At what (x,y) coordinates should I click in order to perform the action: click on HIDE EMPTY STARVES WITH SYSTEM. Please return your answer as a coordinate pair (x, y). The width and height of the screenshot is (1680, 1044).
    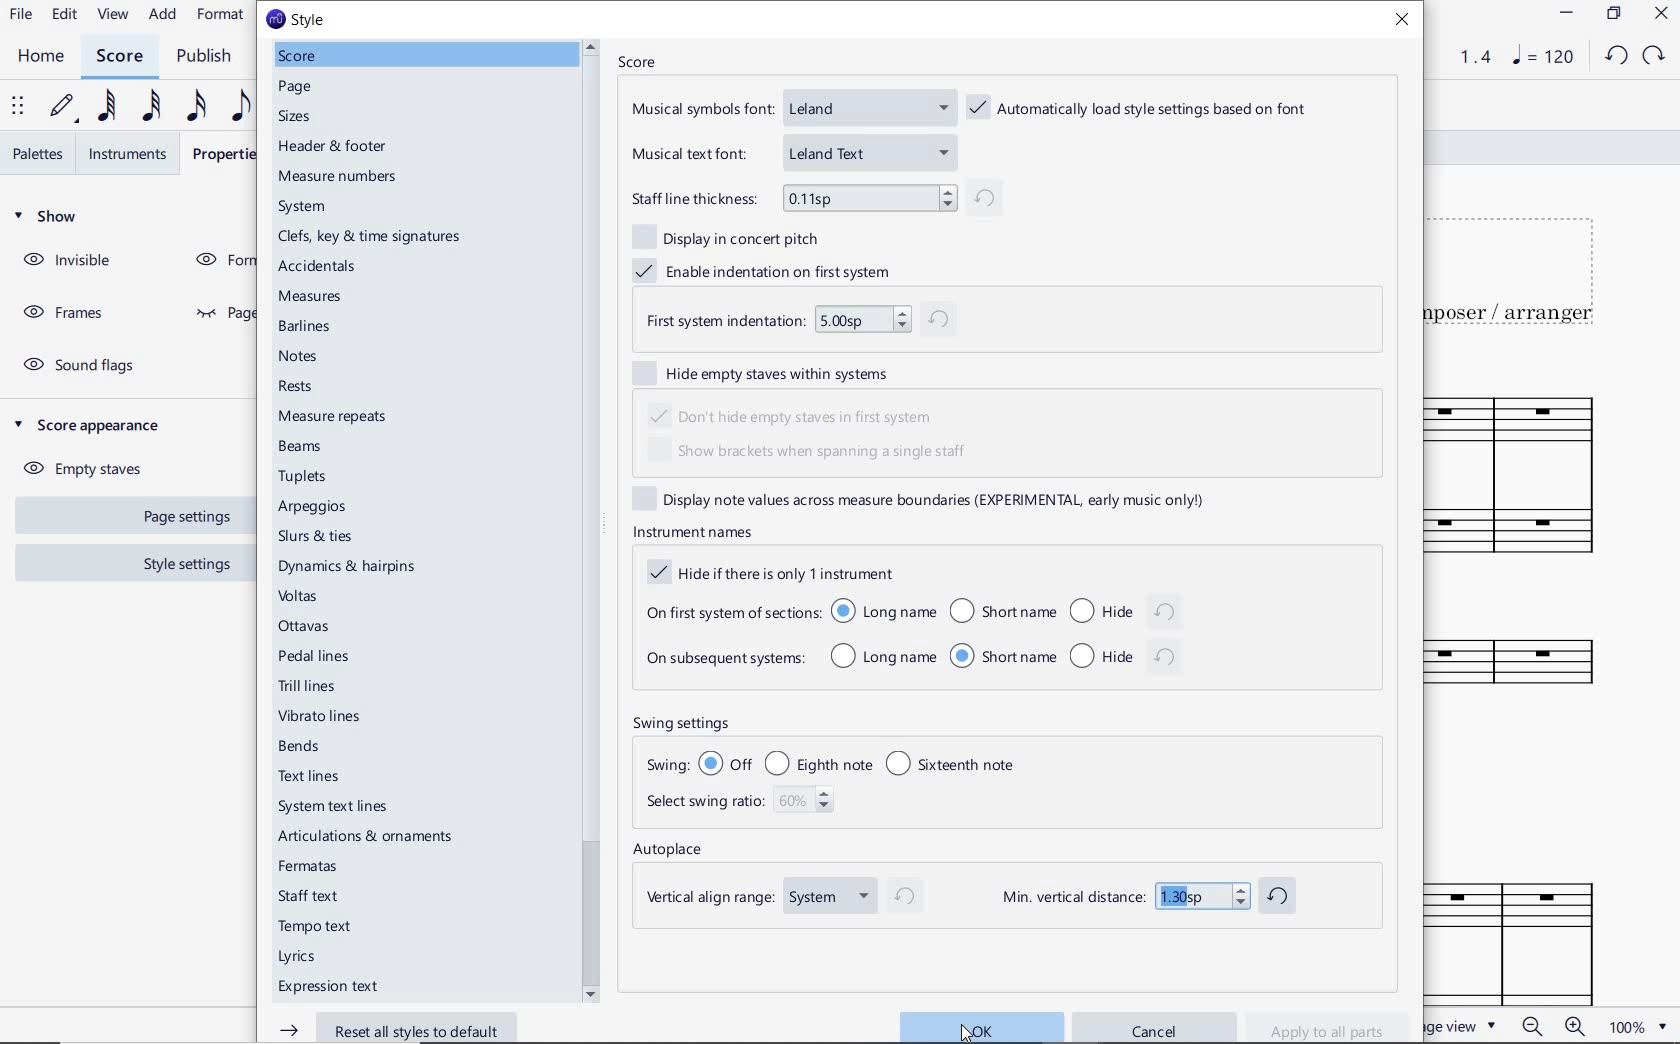
    Looking at the image, I should click on (771, 374).